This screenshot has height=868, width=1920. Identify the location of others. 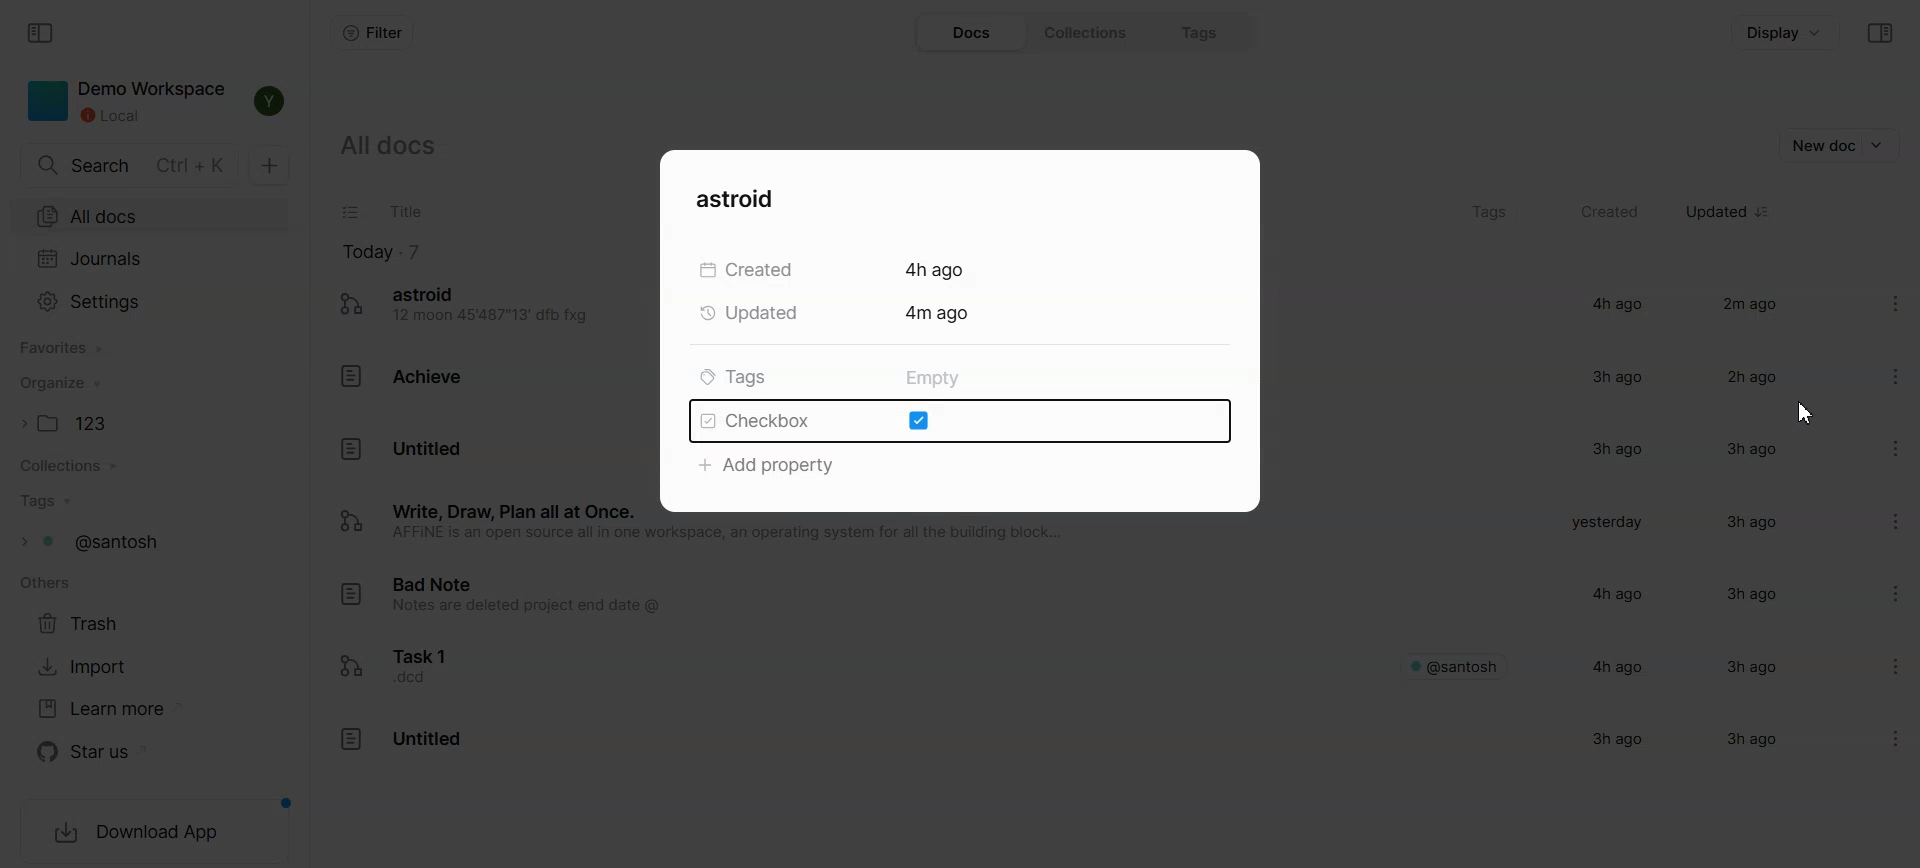
(44, 585).